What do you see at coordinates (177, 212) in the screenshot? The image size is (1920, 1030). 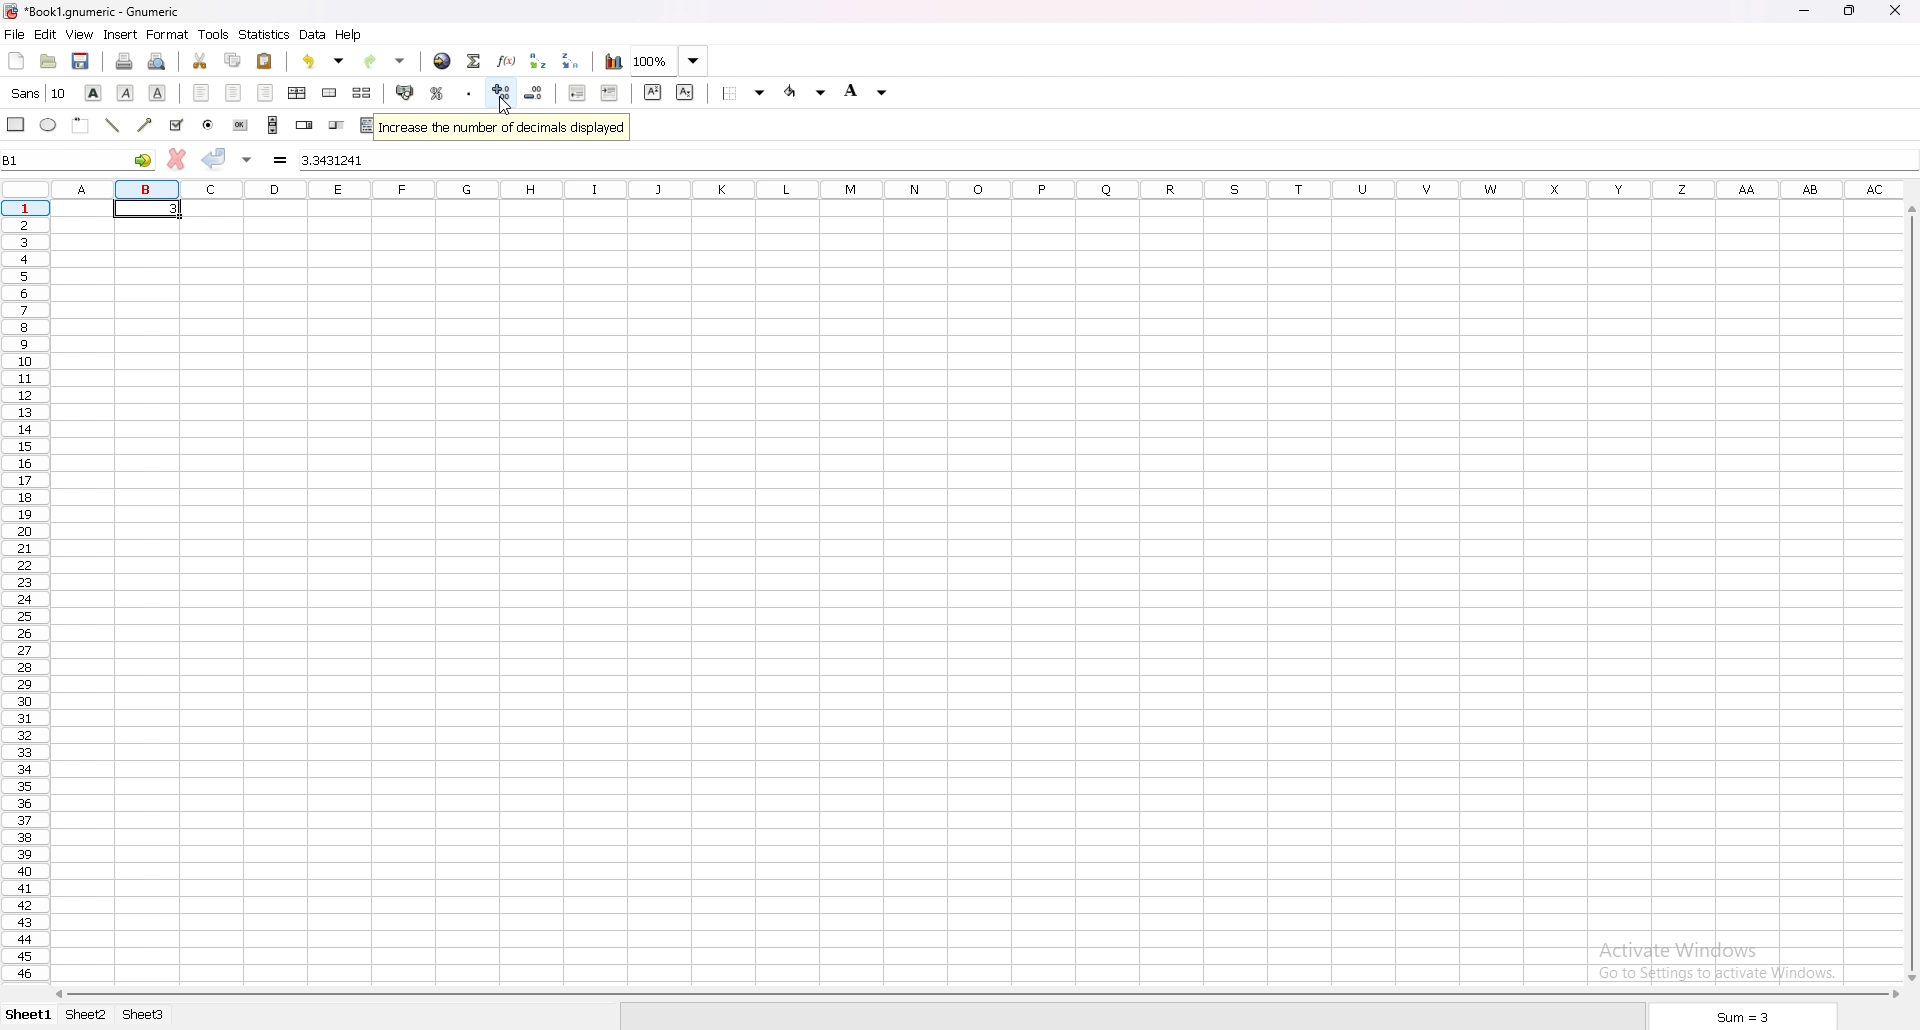 I see `3` at bounding box center [177, 212].